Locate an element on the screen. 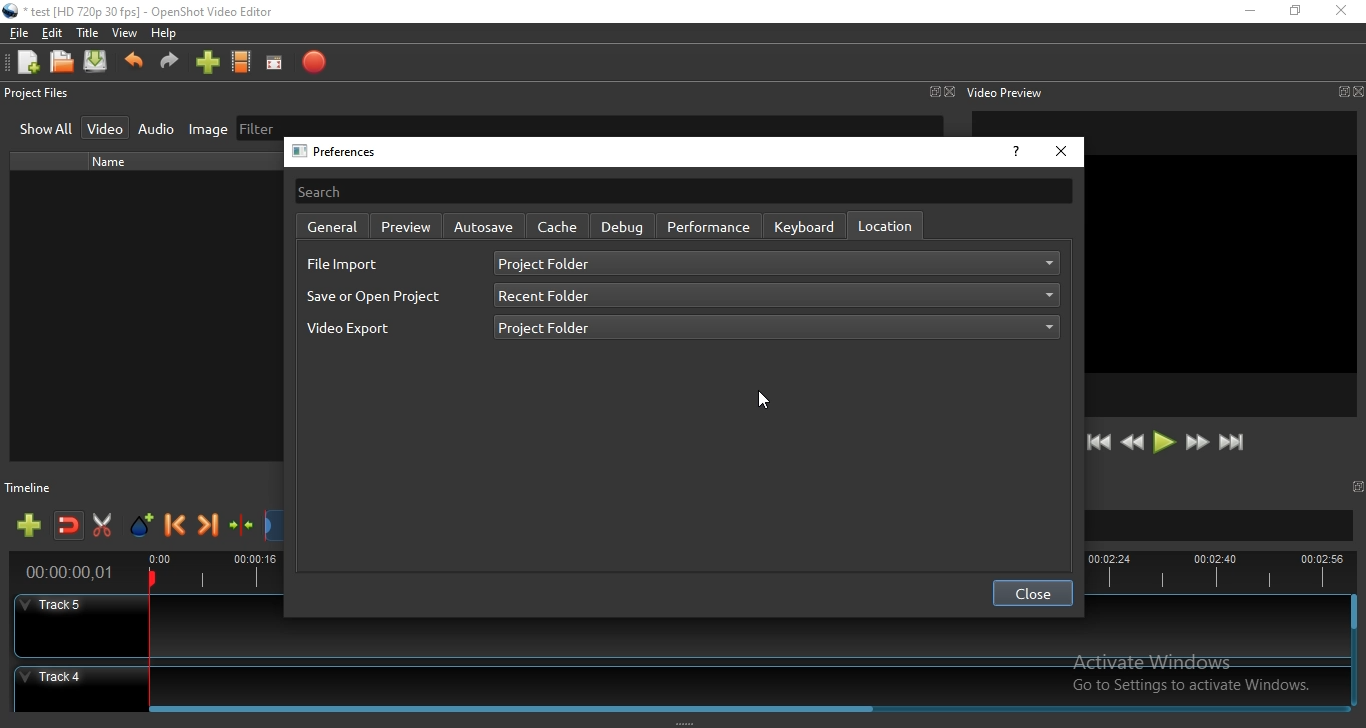 The height and width of the screenshot is (728, 1366). Image is located at coordinates (203, 130).